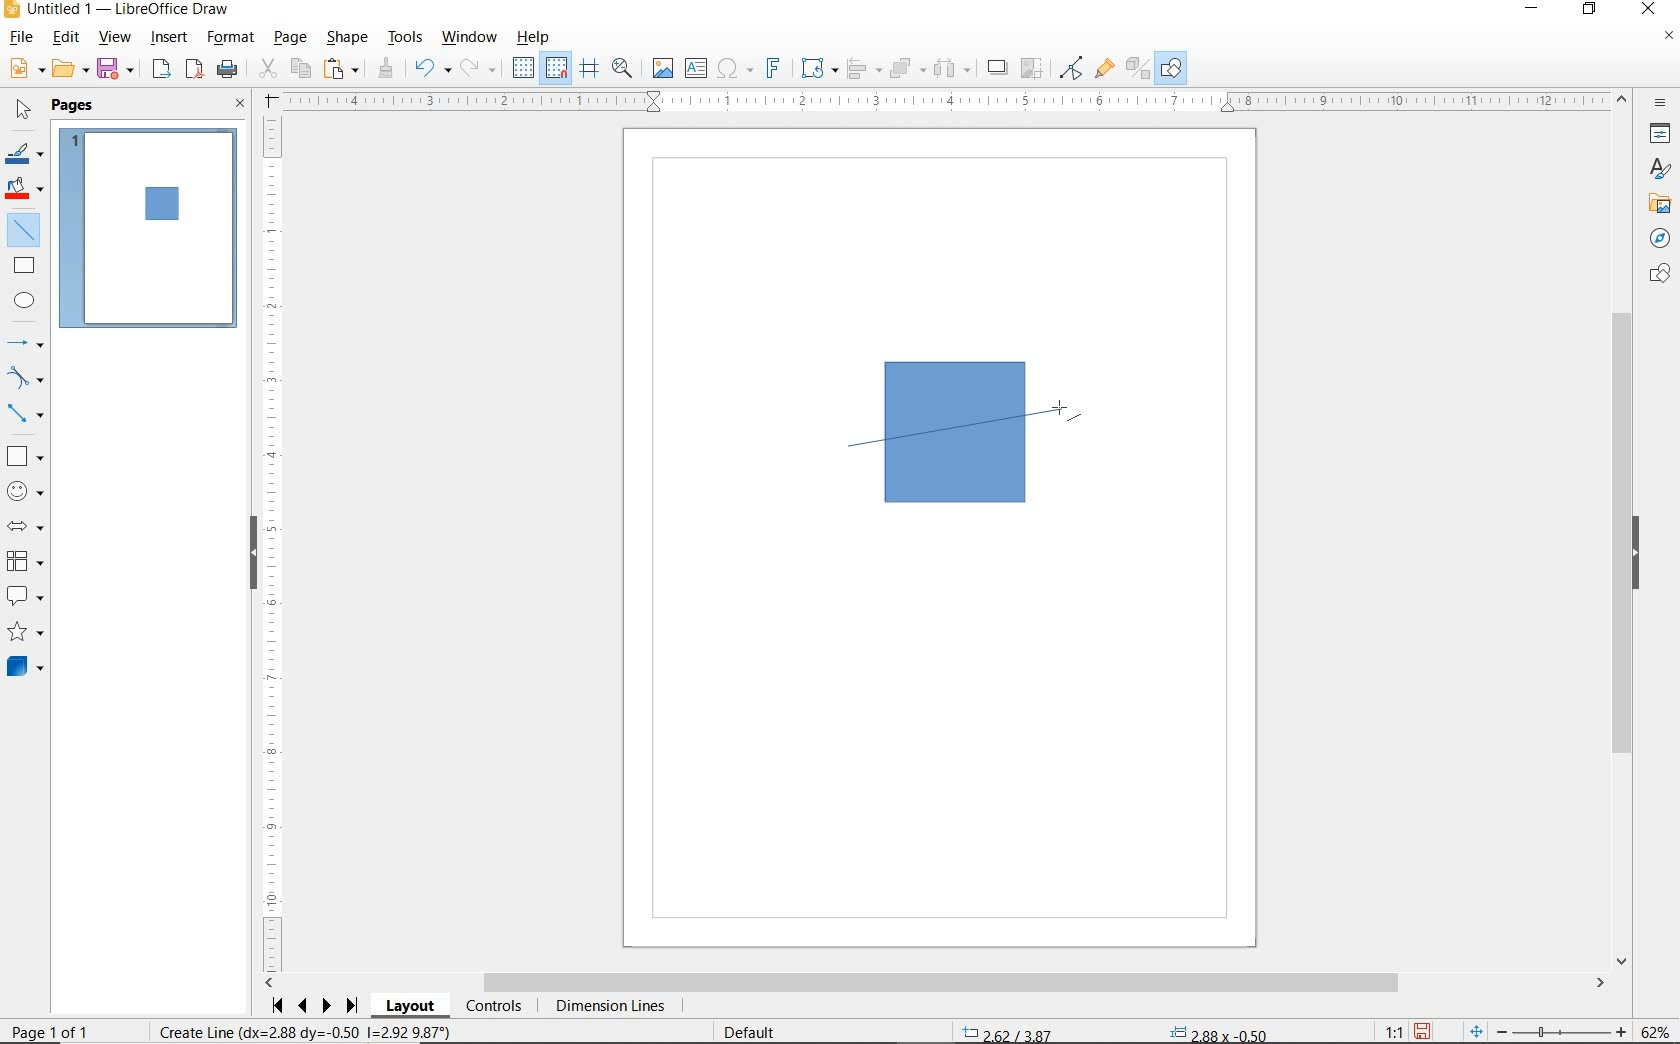  Describe the element at coordinates (26, 300) in the screenshot. I see `ELLIPSE` at that location.